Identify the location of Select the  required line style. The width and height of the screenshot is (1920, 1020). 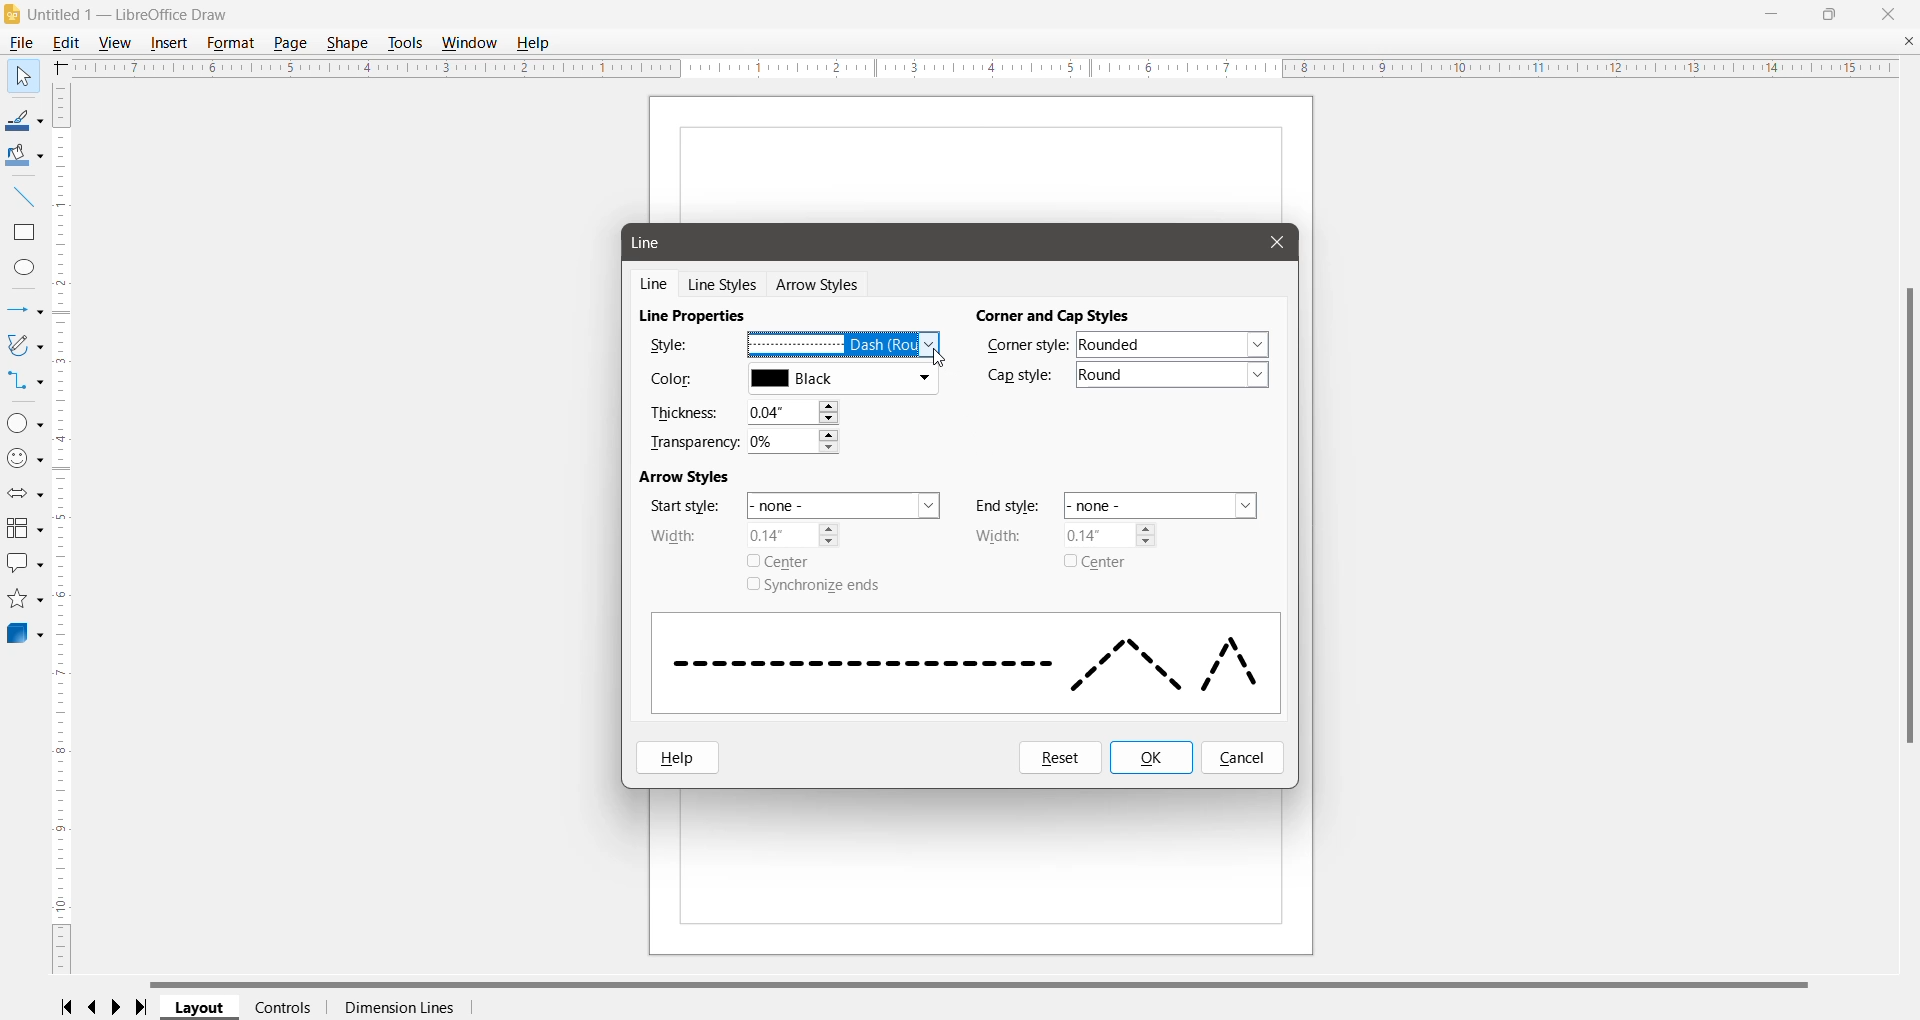
(842, 344).